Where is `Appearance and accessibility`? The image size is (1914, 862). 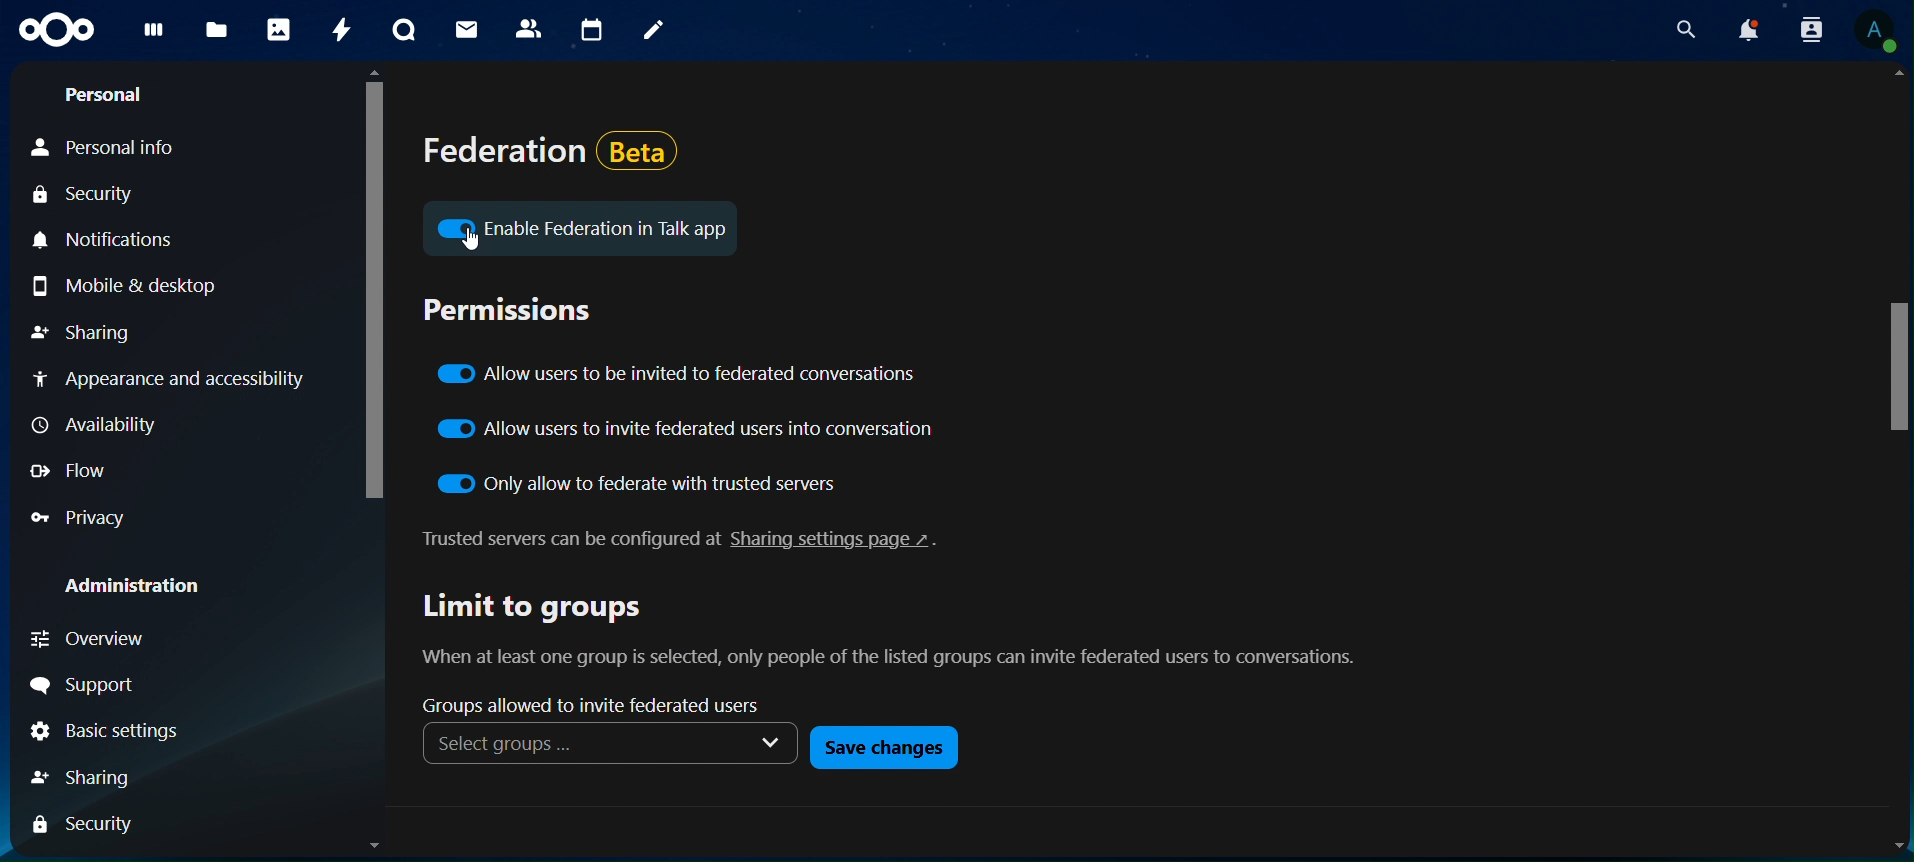 Appearance and accessibility is located at coordinates (185, 379).